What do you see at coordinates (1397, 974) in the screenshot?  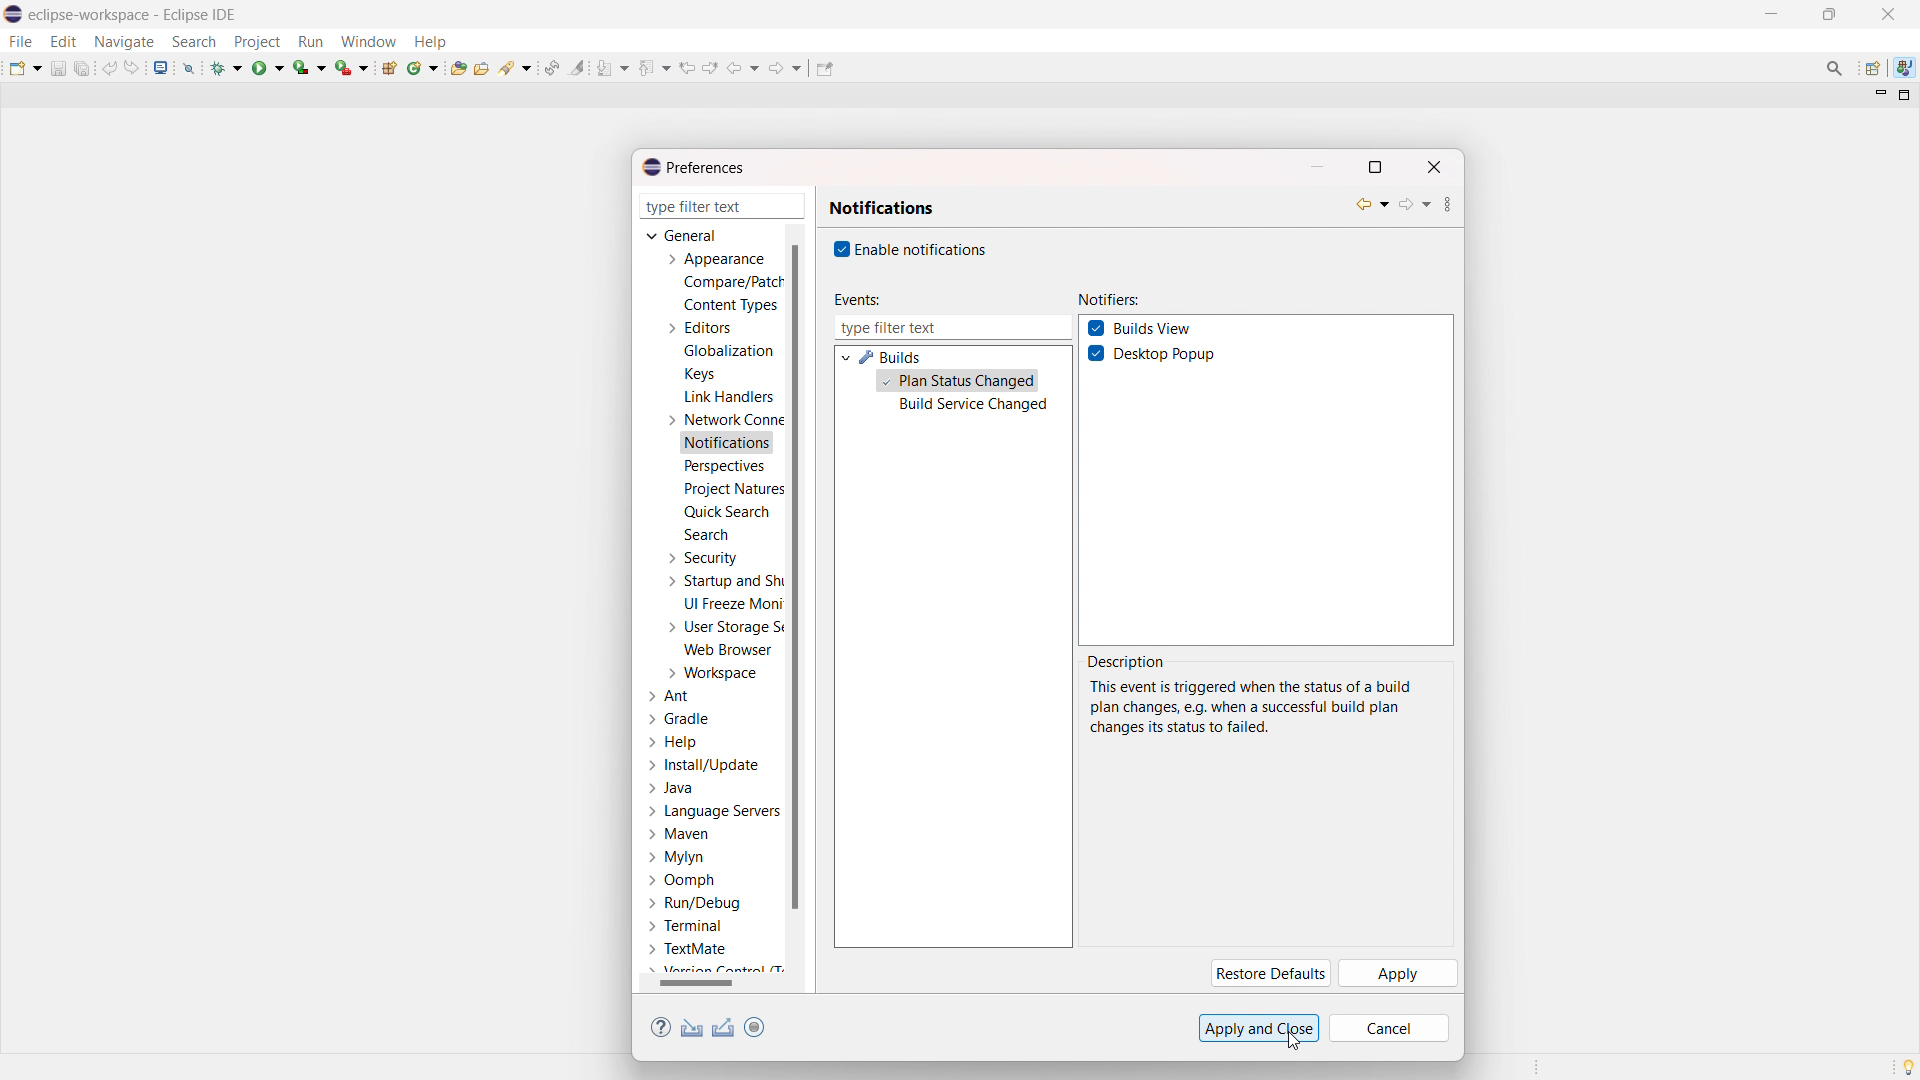 I see `apply` at bounding box center [1397, 974].